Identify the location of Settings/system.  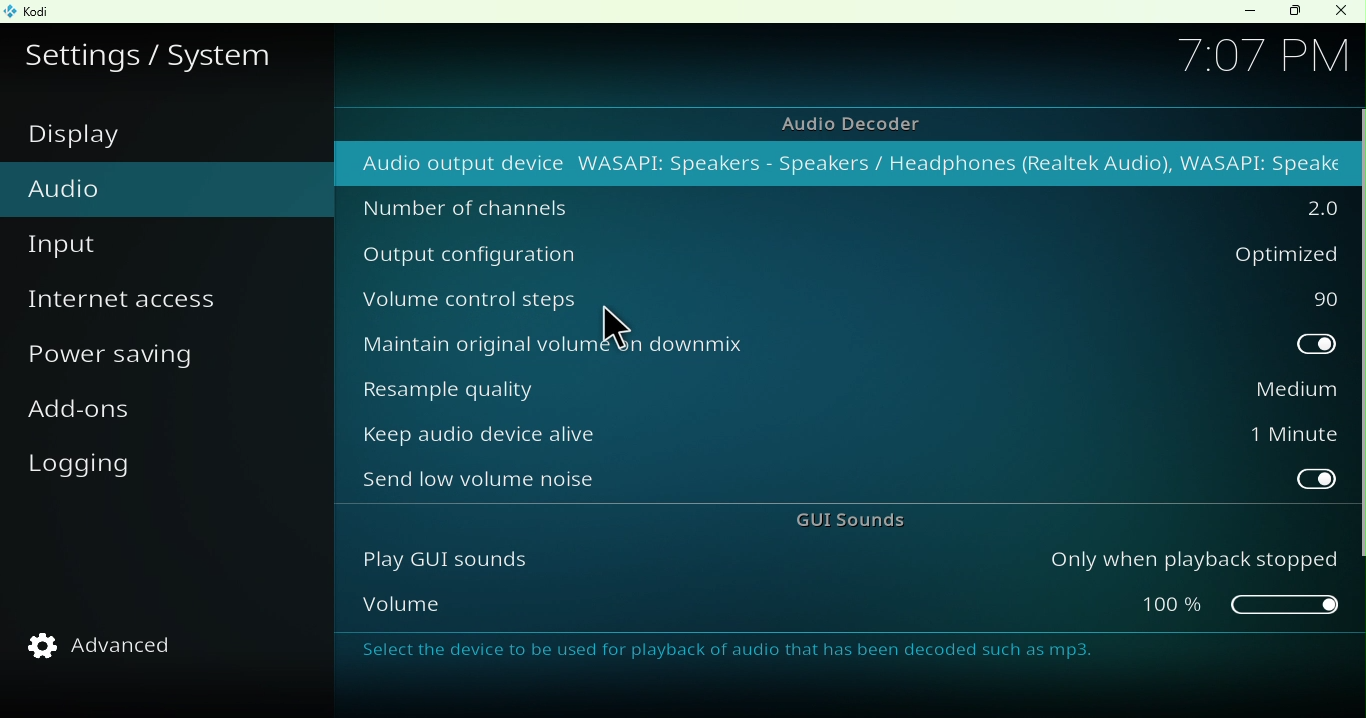
(153, 52).